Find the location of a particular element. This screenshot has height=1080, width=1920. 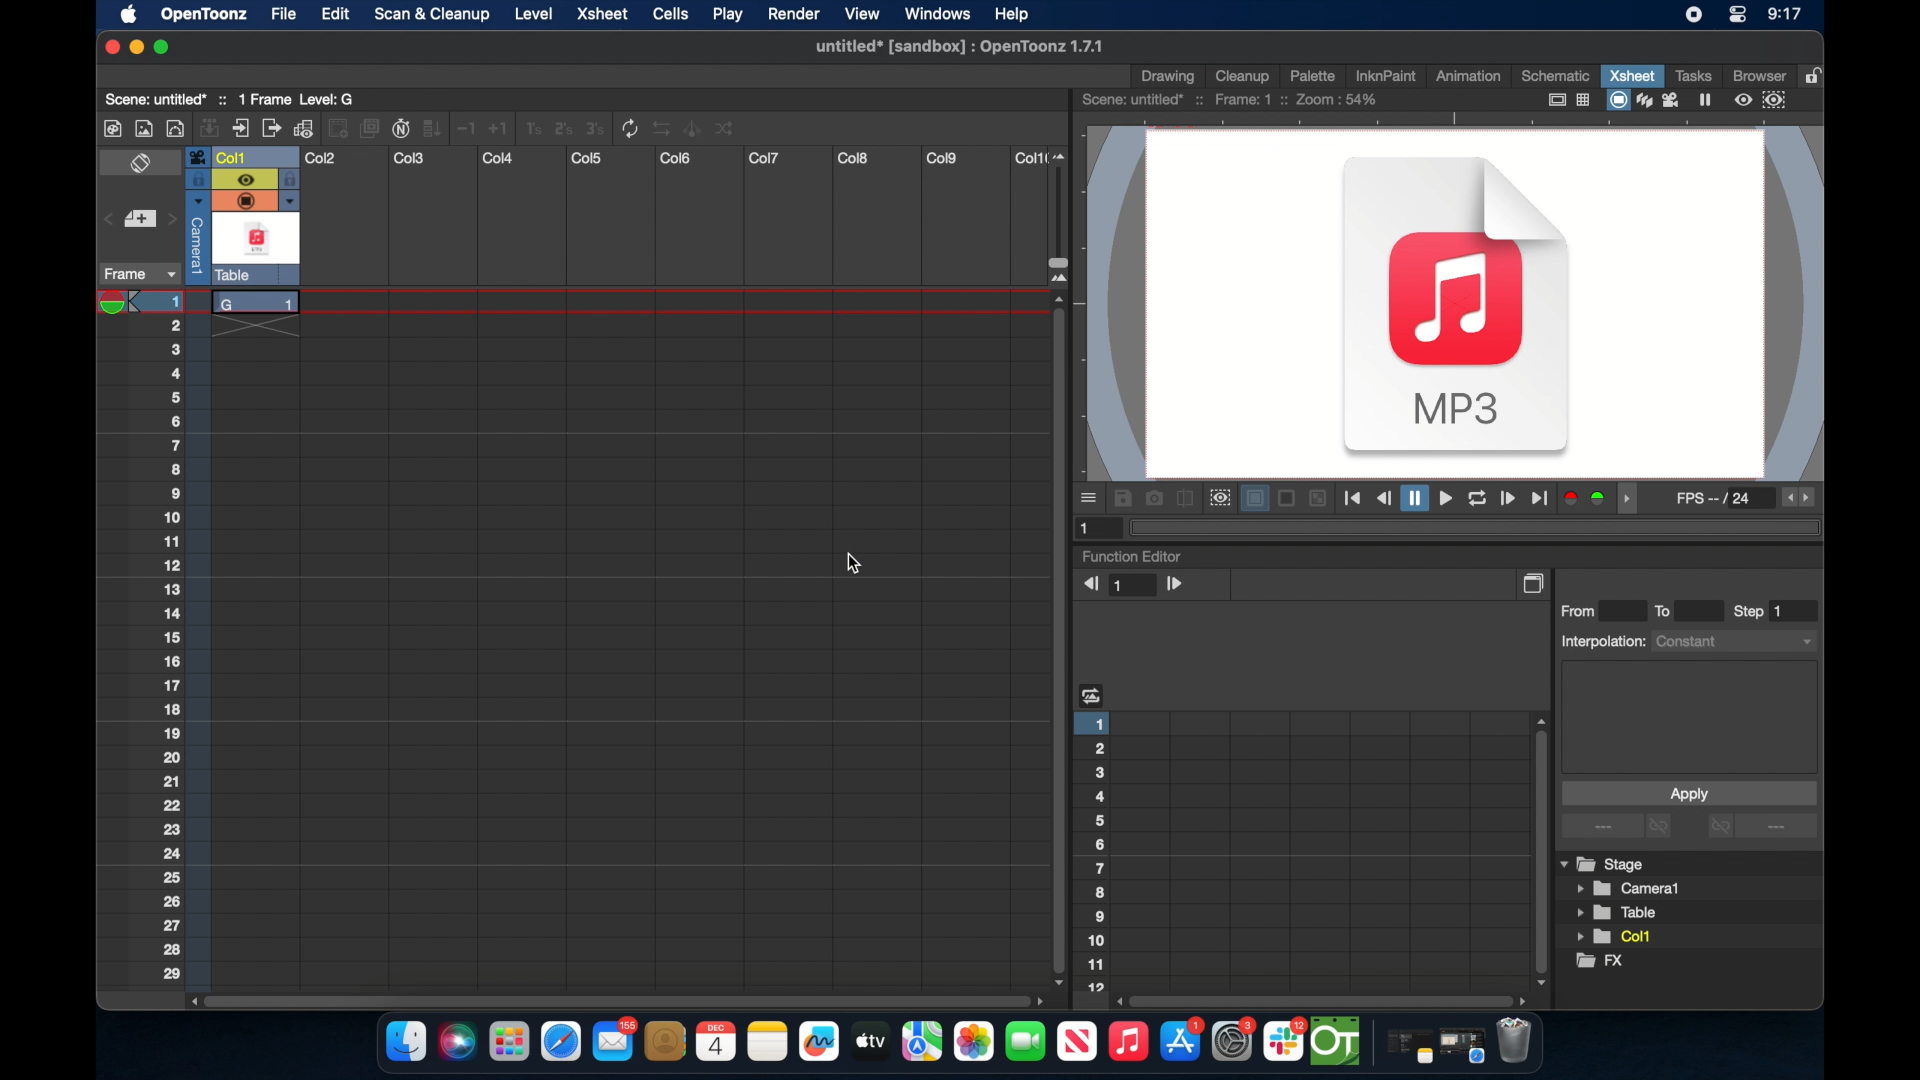

freeform is located at coordinates (820, 1042).